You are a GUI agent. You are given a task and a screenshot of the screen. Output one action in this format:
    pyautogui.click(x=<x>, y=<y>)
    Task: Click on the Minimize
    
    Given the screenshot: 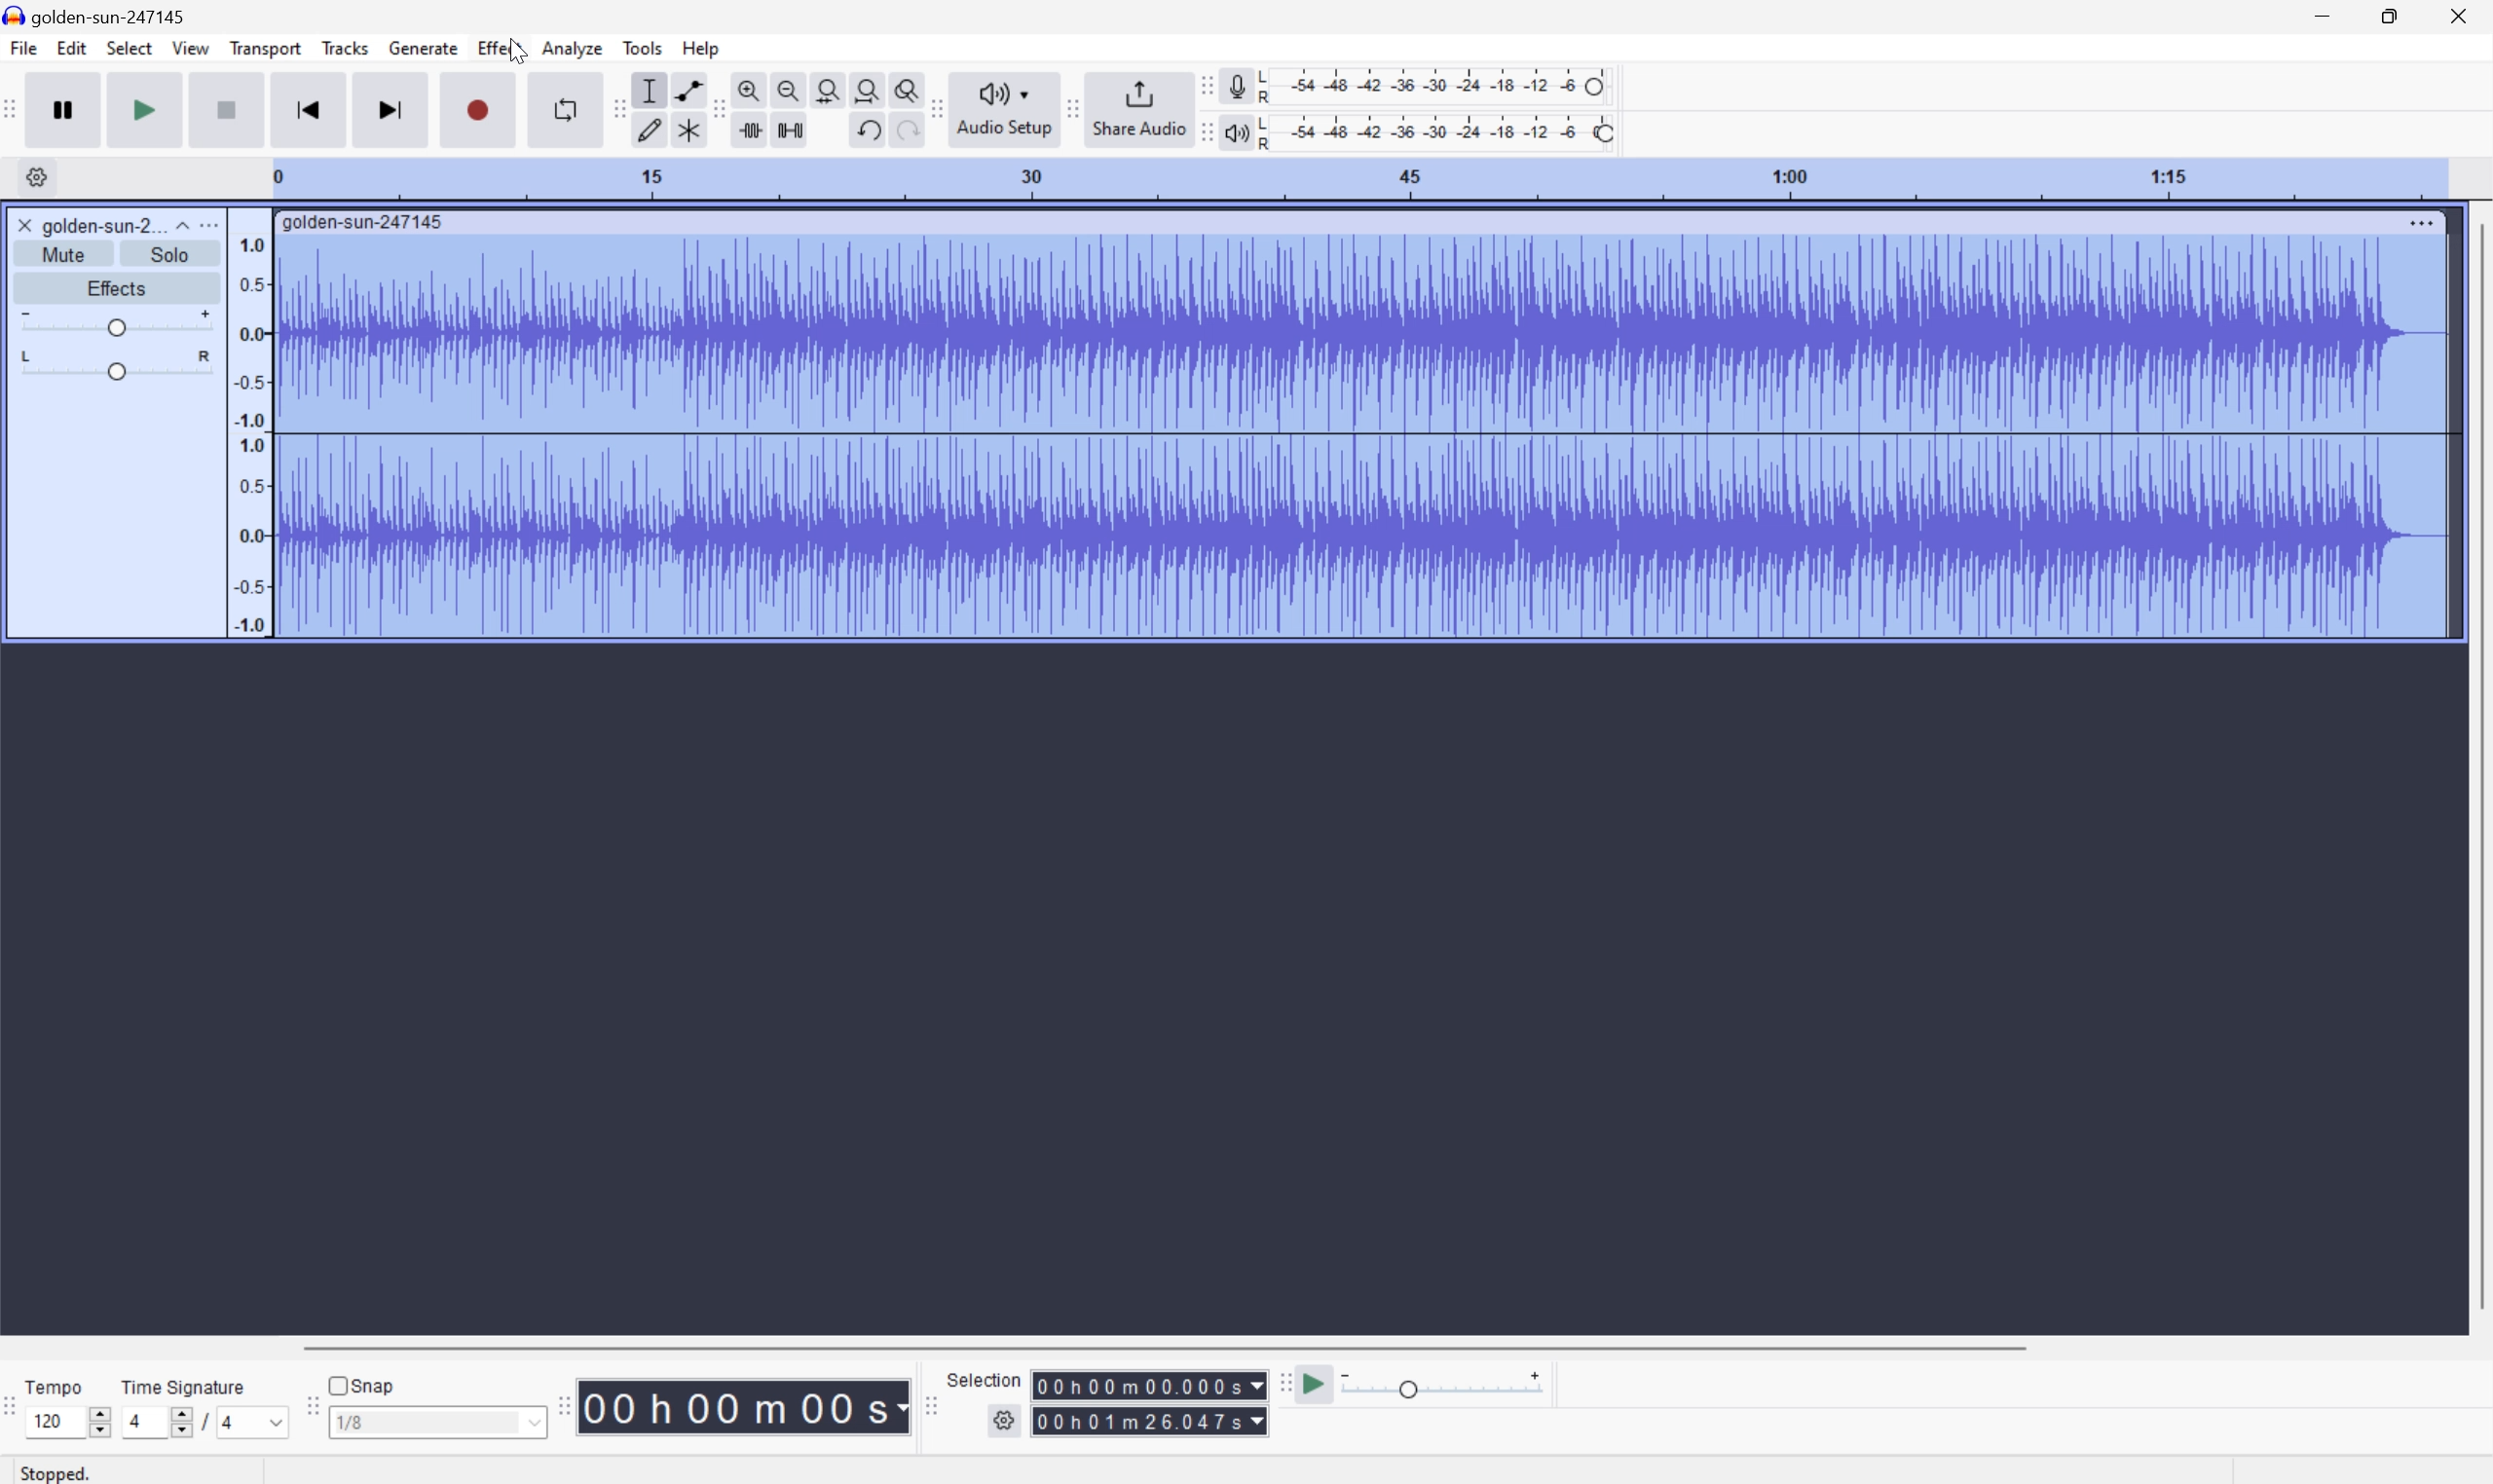 What is the action you would take?
    pyautogui.click(x=2322, y=15)
    